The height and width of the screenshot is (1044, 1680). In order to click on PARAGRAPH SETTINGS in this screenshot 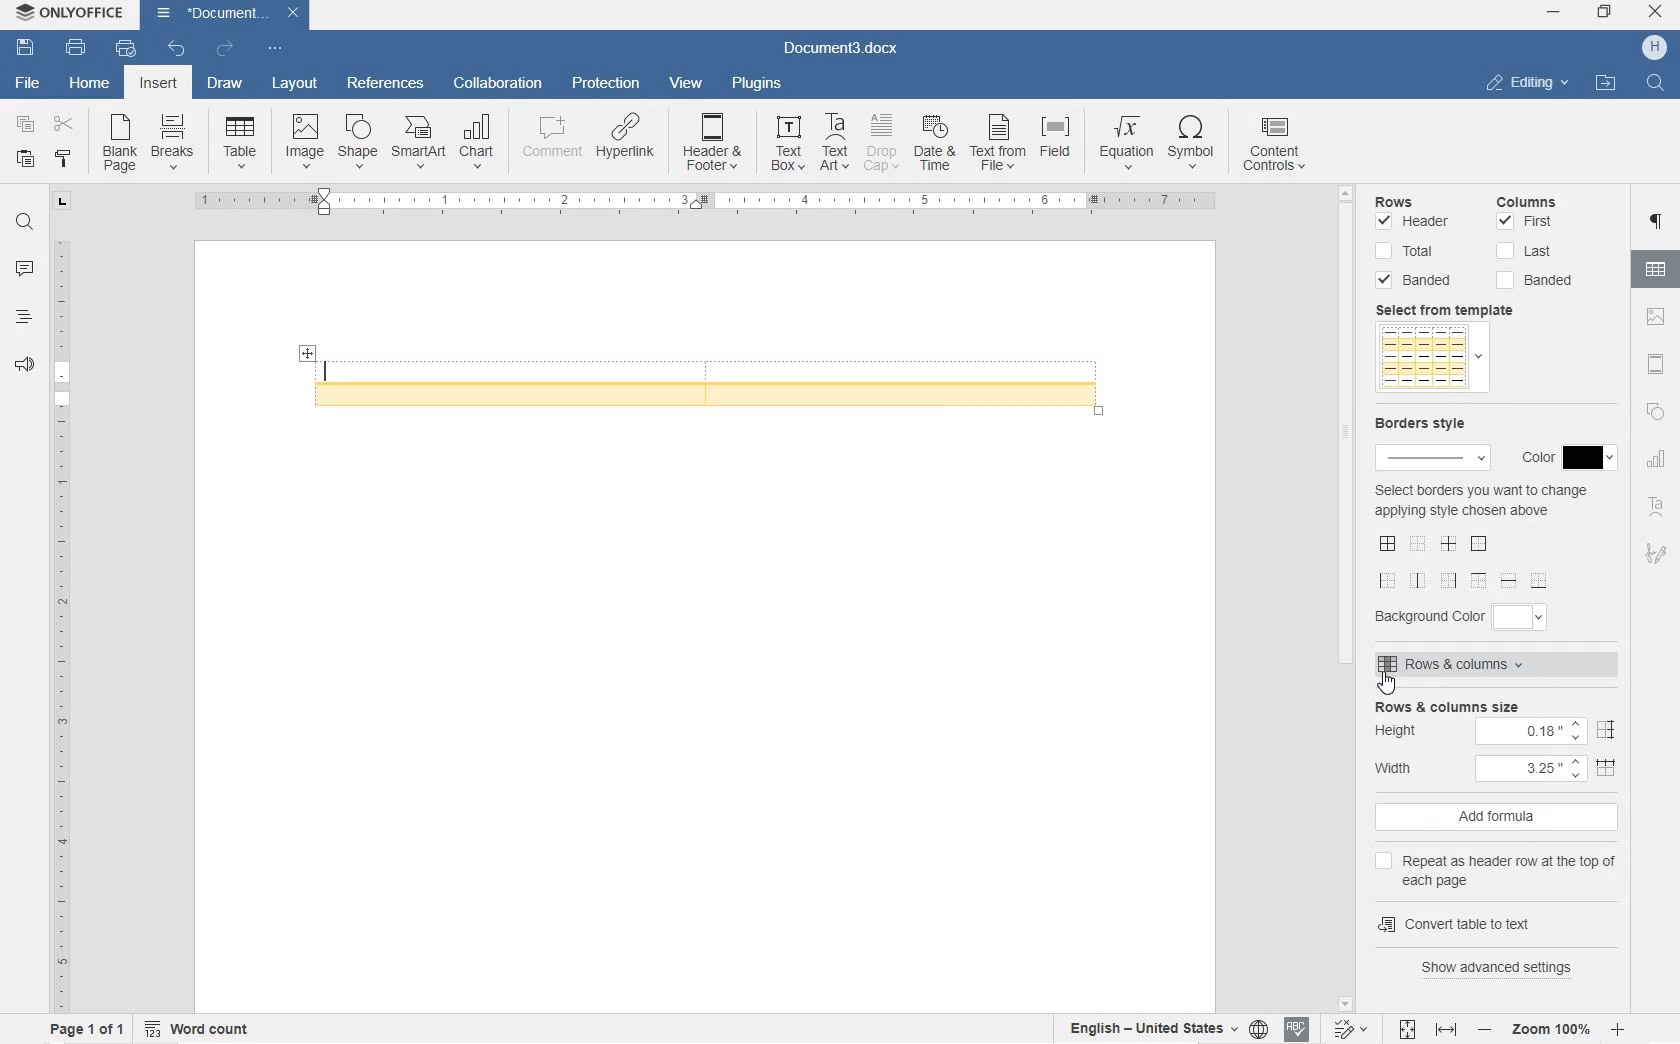, I will do `click(1659, 224)`.